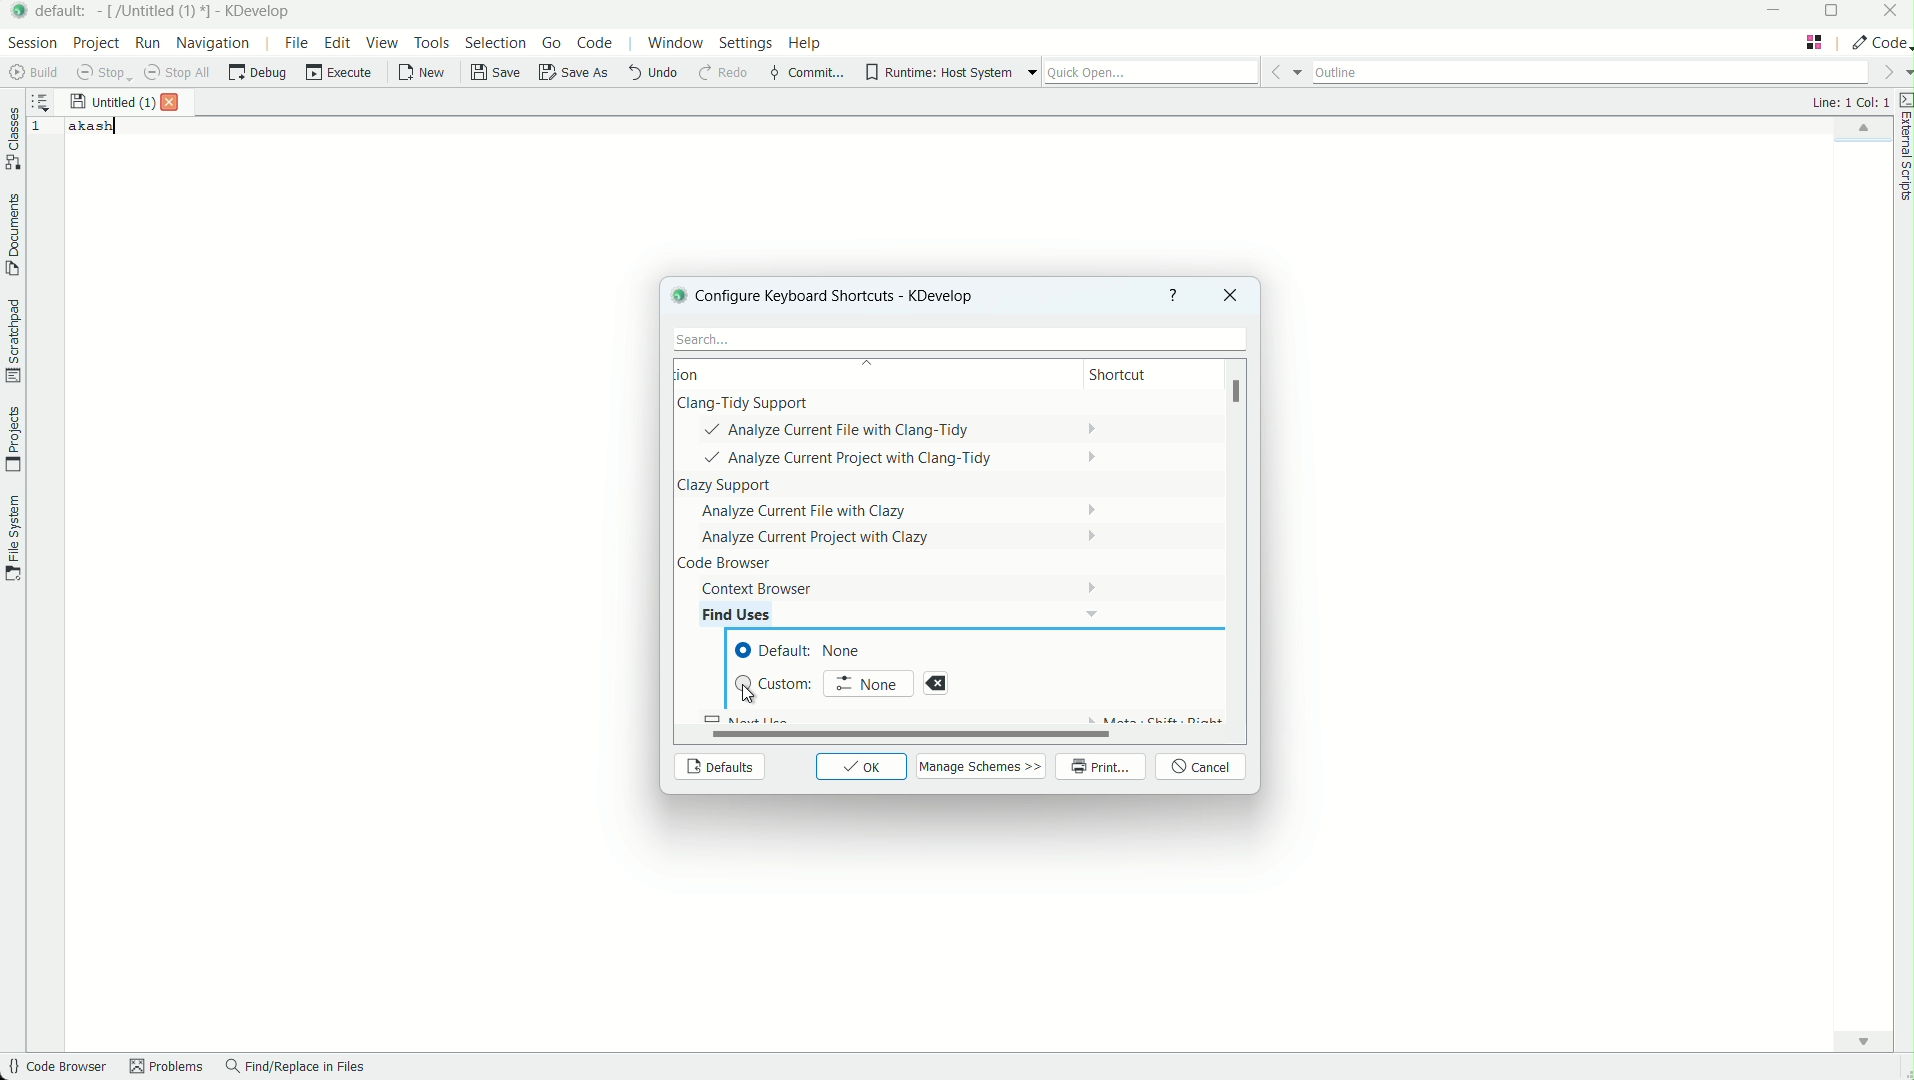 This screenshot has width=1914, height=1080. What do you see at coordinates (157, 11) in the screenshot?
I see `file name` at bounding box center [157, 11].